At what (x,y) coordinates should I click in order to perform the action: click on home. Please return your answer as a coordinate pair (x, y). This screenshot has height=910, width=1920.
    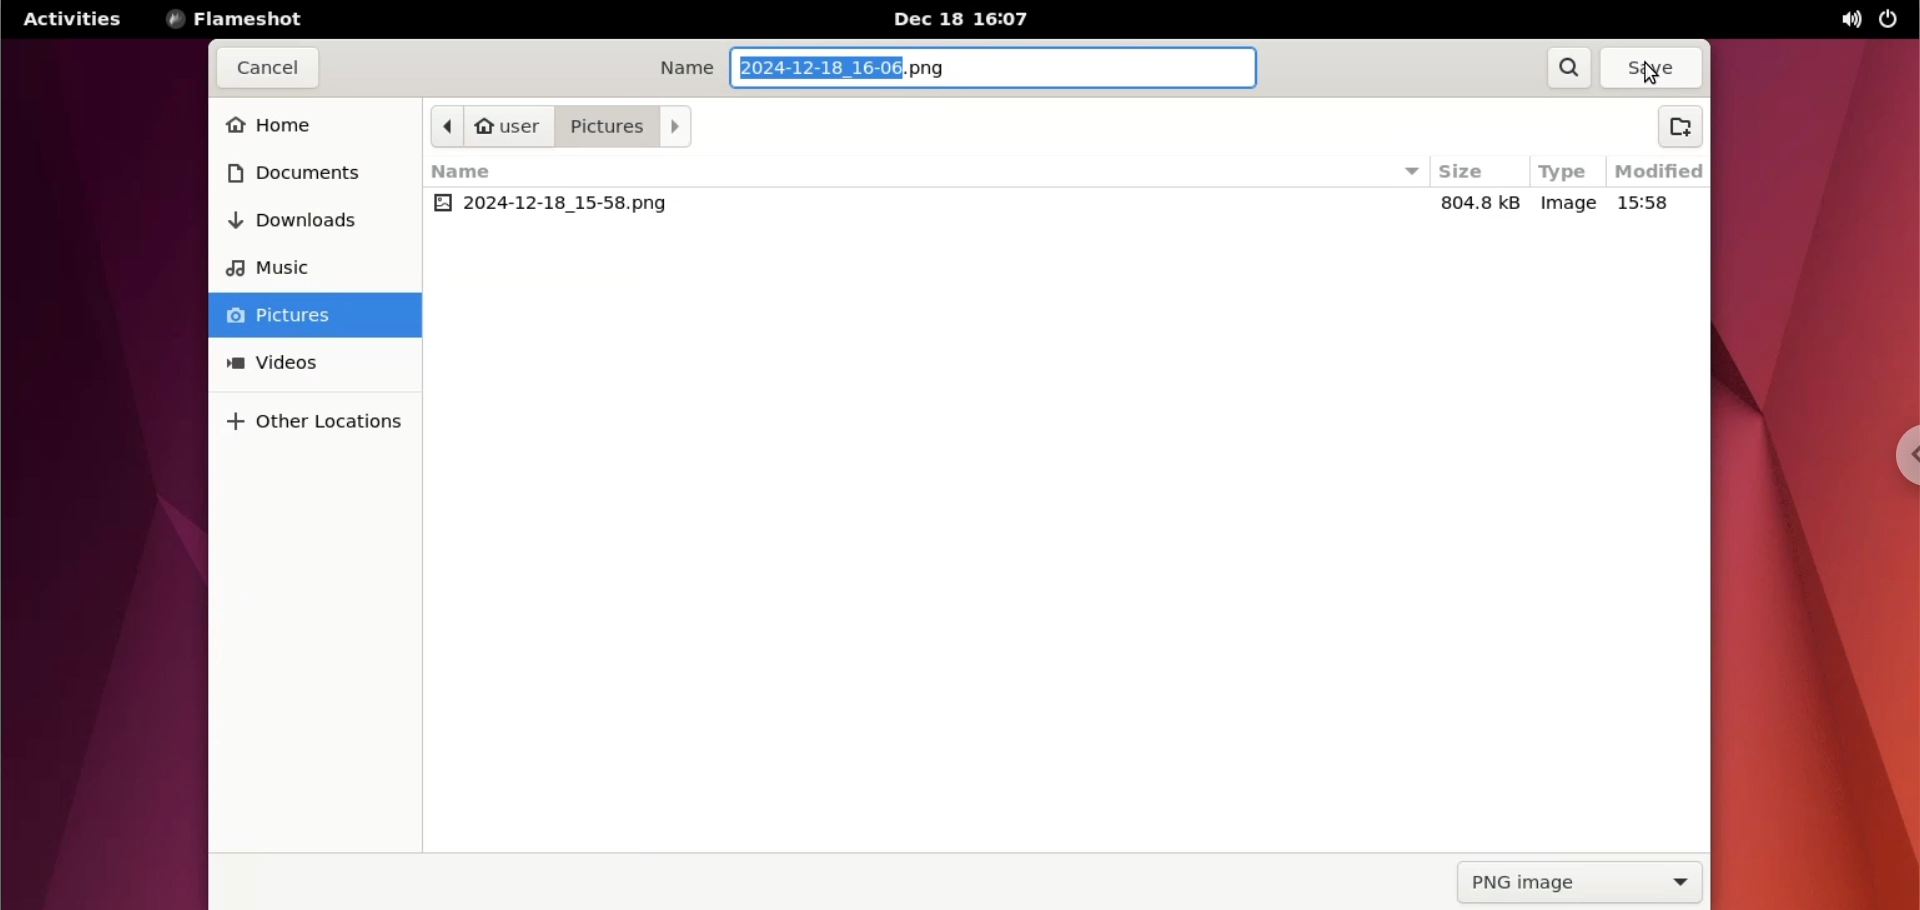
    Looking at the image, I should click on (313, 127).